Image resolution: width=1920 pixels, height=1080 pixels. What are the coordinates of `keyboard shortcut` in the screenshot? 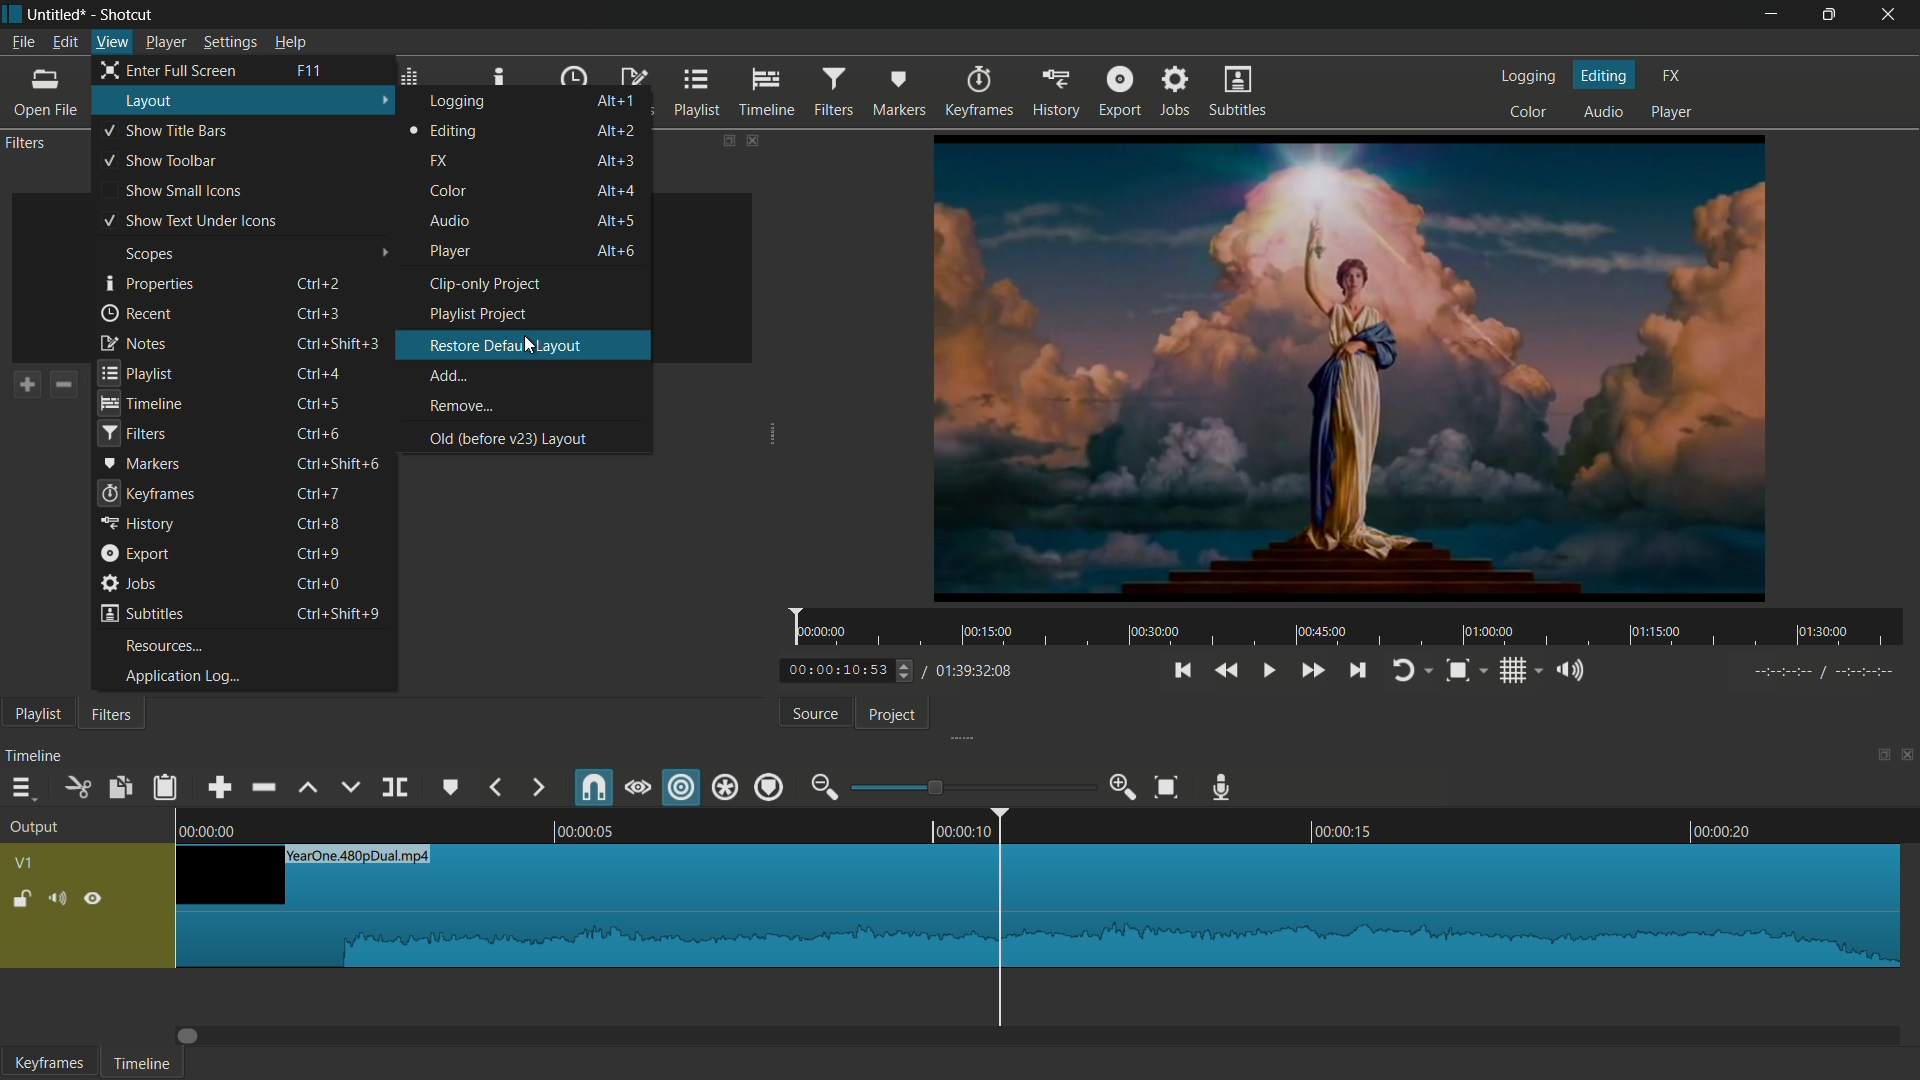 It's located at (317, 582).